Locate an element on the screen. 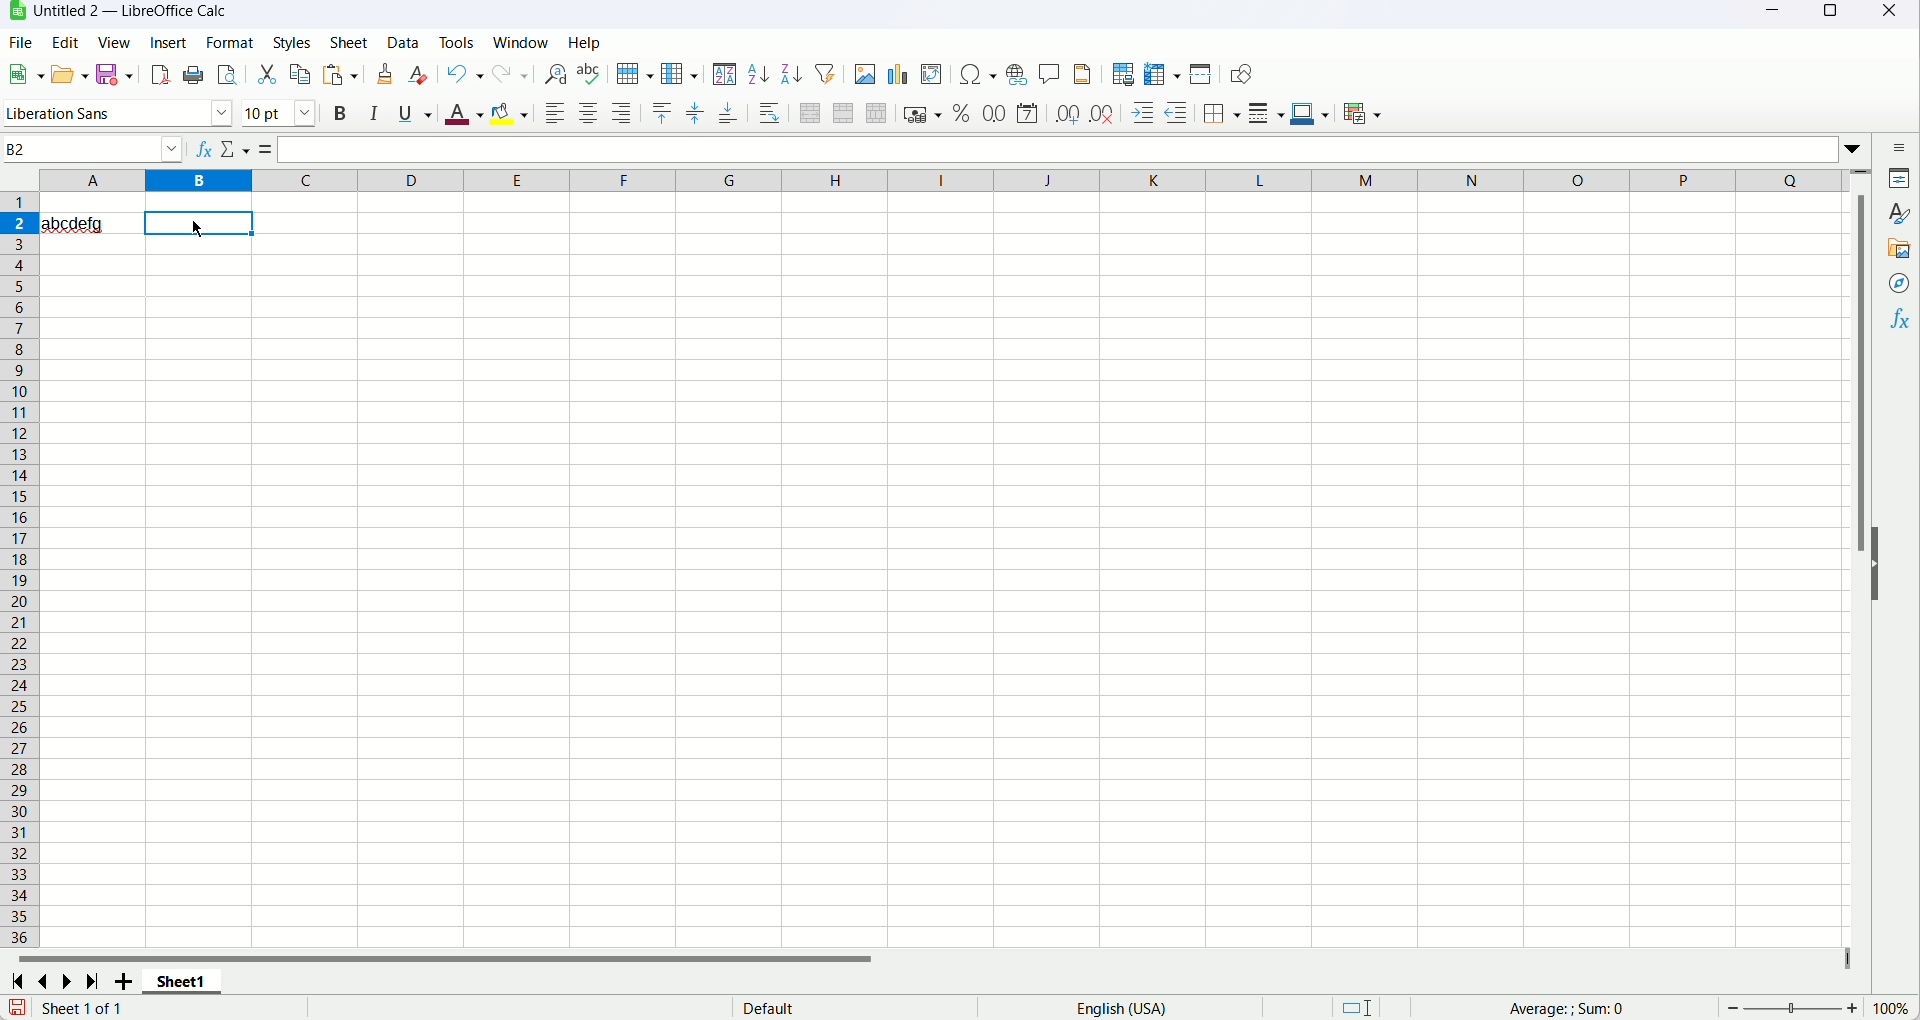 The width and height of the screenshot is (1920, 1020). style is located at coordinates (1895, 213).